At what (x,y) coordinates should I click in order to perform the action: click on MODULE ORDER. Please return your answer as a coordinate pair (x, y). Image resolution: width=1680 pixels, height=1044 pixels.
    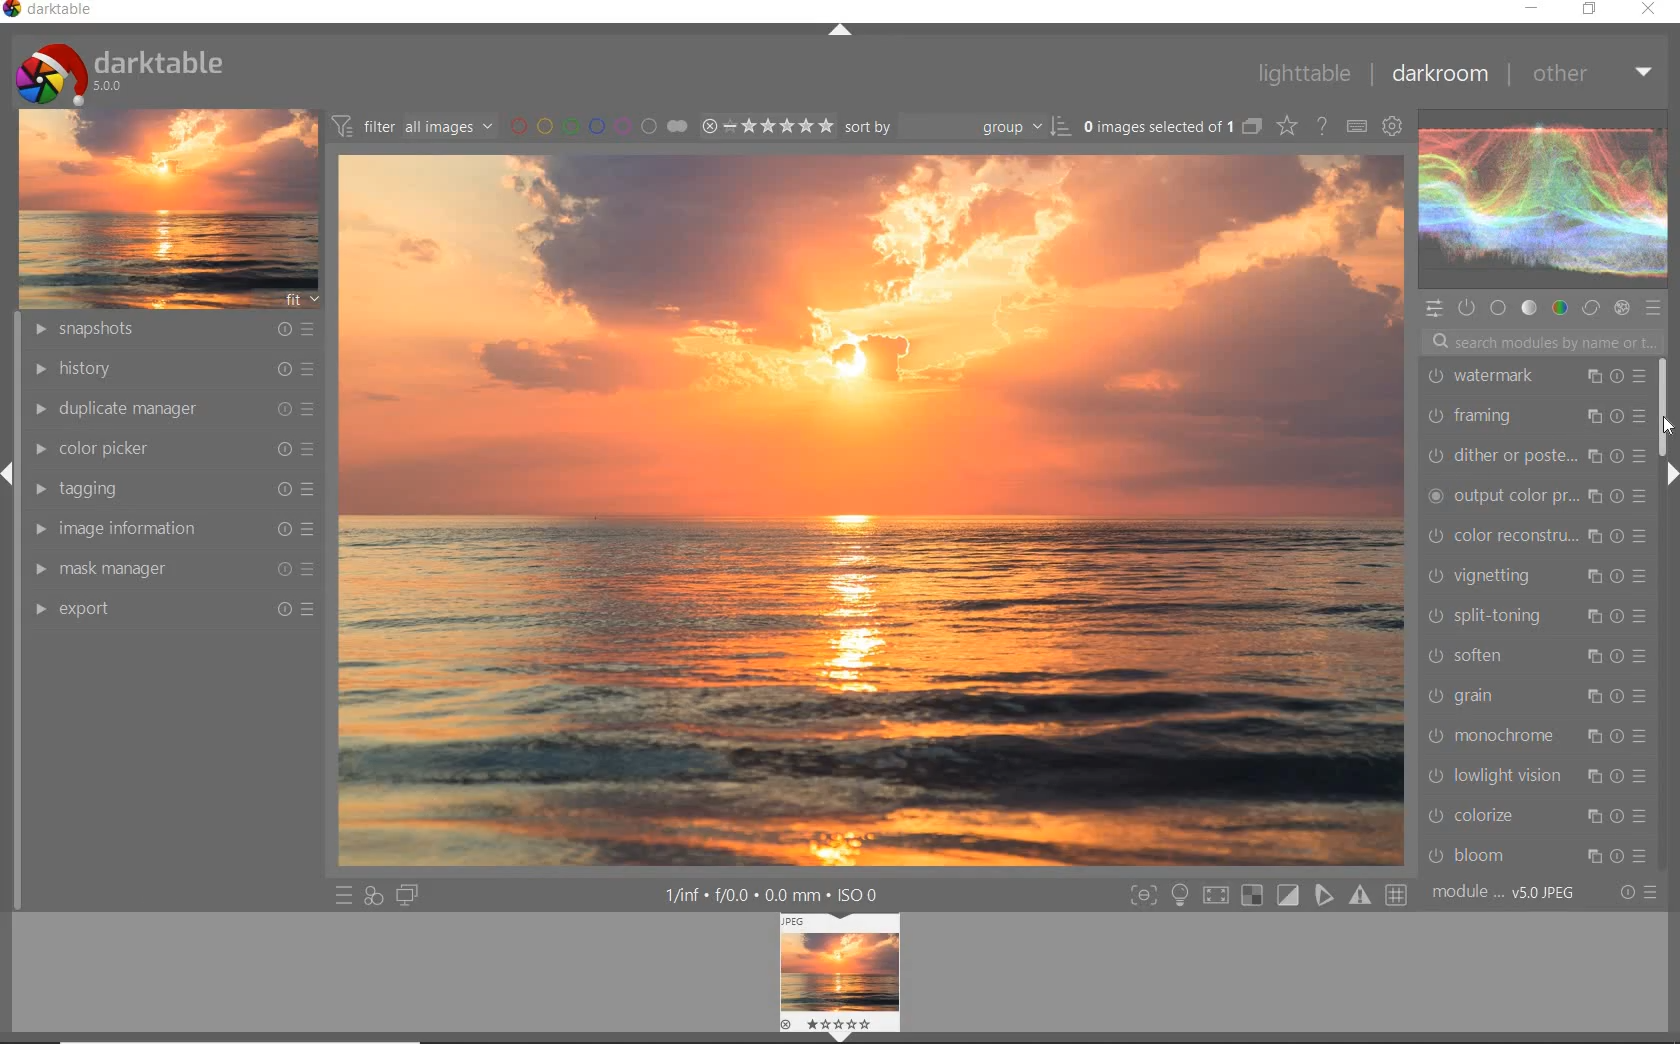
    Looking at the image, I should click on (1506, 893).